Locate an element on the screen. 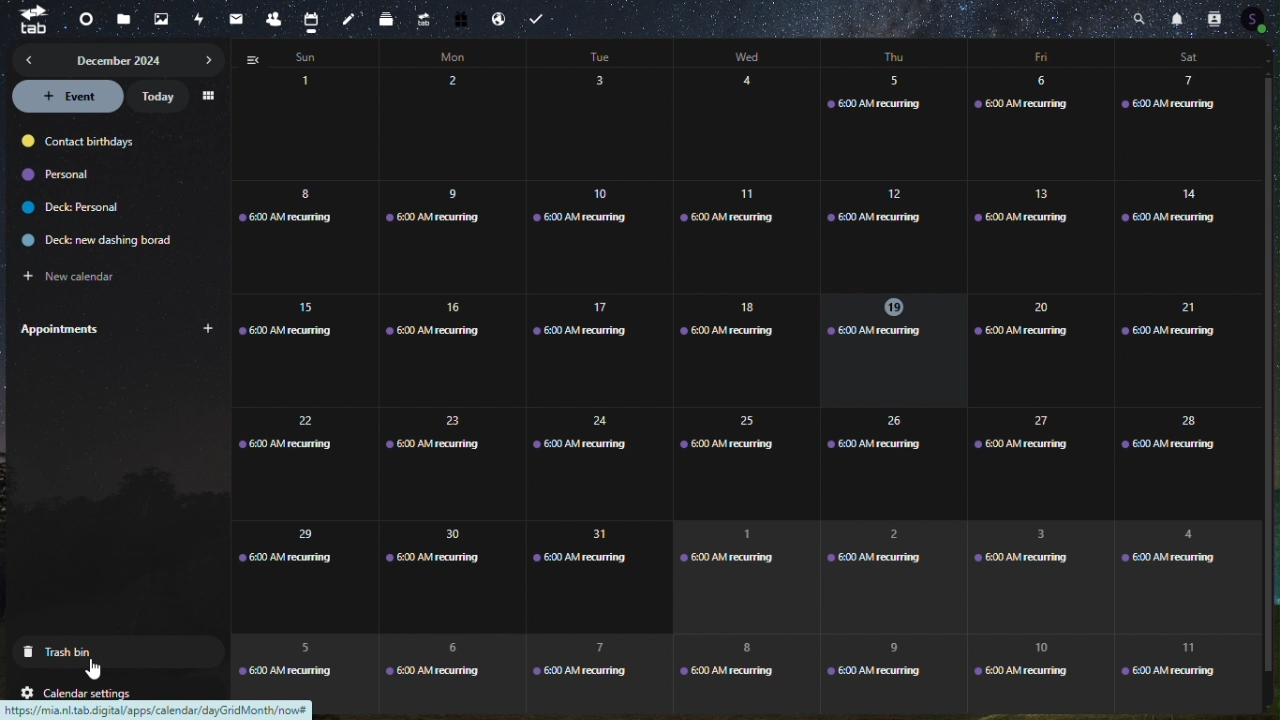  tab is located at coordinates (33, 24).